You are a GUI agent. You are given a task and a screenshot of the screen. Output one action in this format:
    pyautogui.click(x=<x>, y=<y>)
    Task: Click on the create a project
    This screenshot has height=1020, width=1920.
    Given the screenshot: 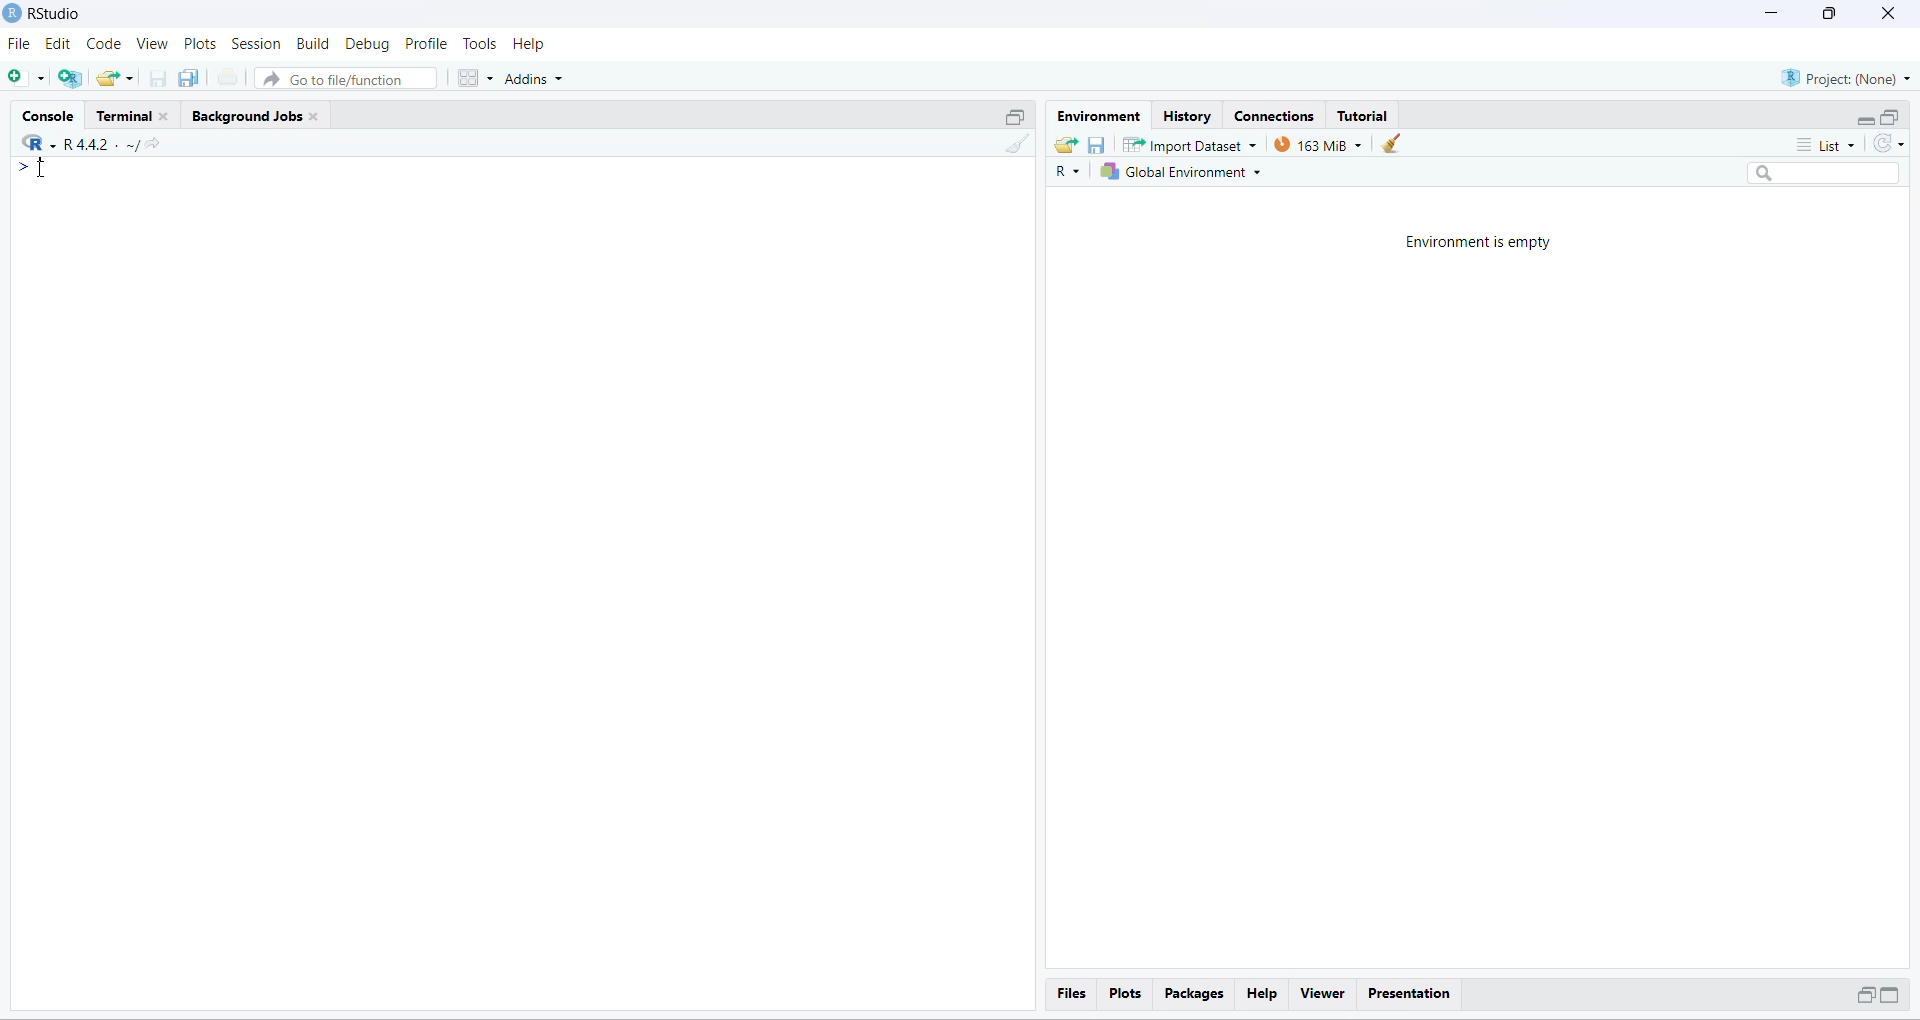 What is the action you would take?
    pyautogui.click(x=69, y=78)
    